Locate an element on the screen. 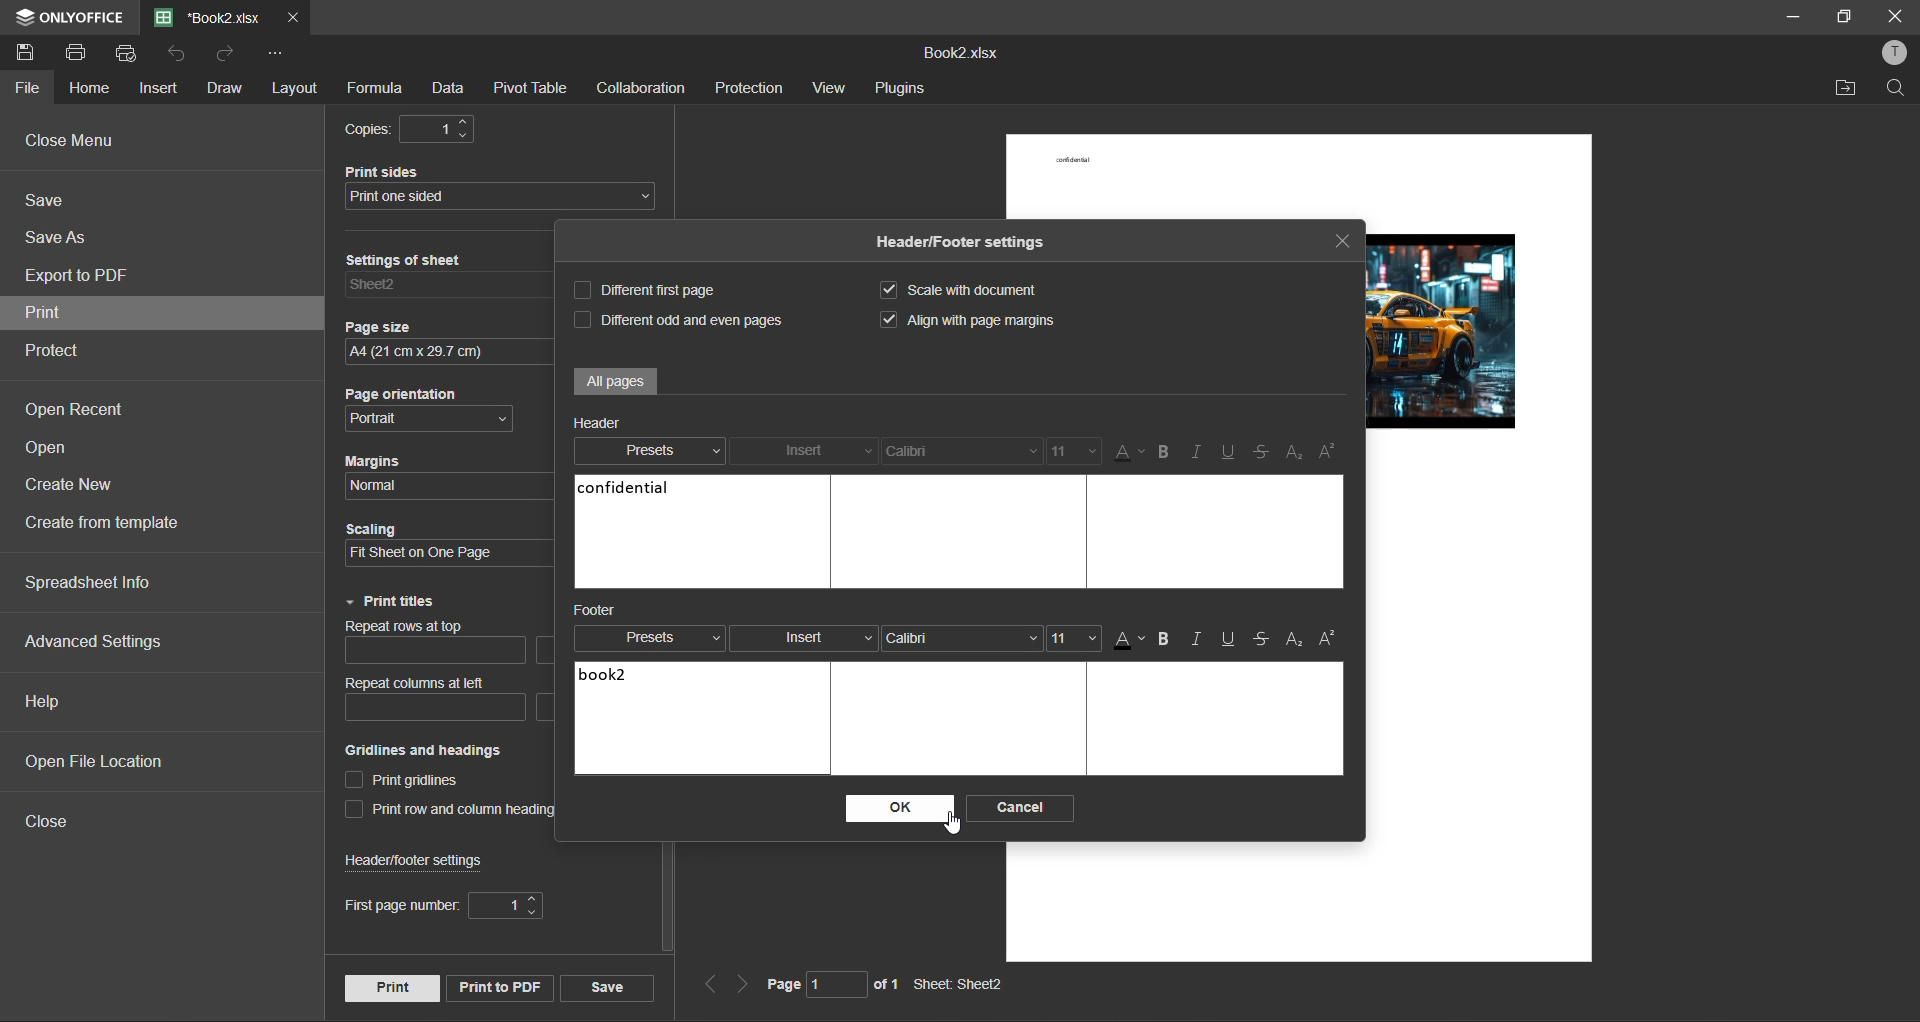 Image resolution: width=1920 pixels, height=1022 pixels. page 1 of 1 is located at coordinates (833, 986).